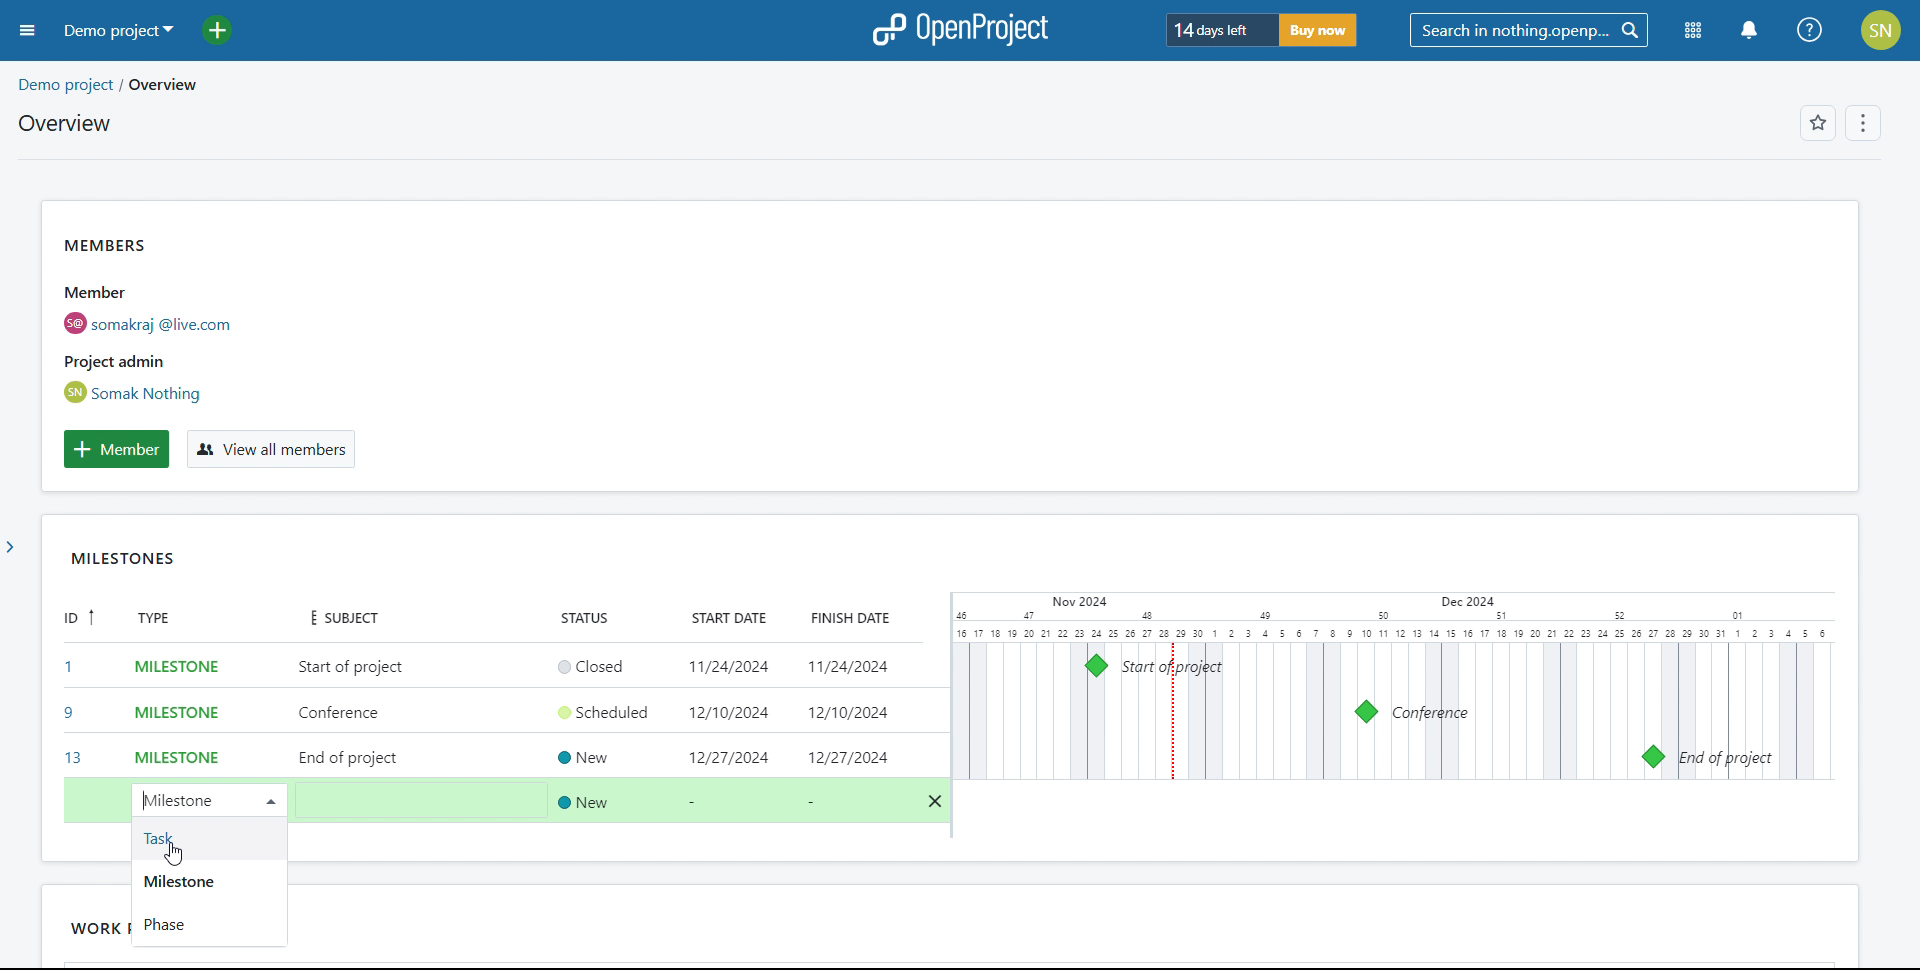 The image size is (1920, 970). I want to click on add member, so click(116, 449).